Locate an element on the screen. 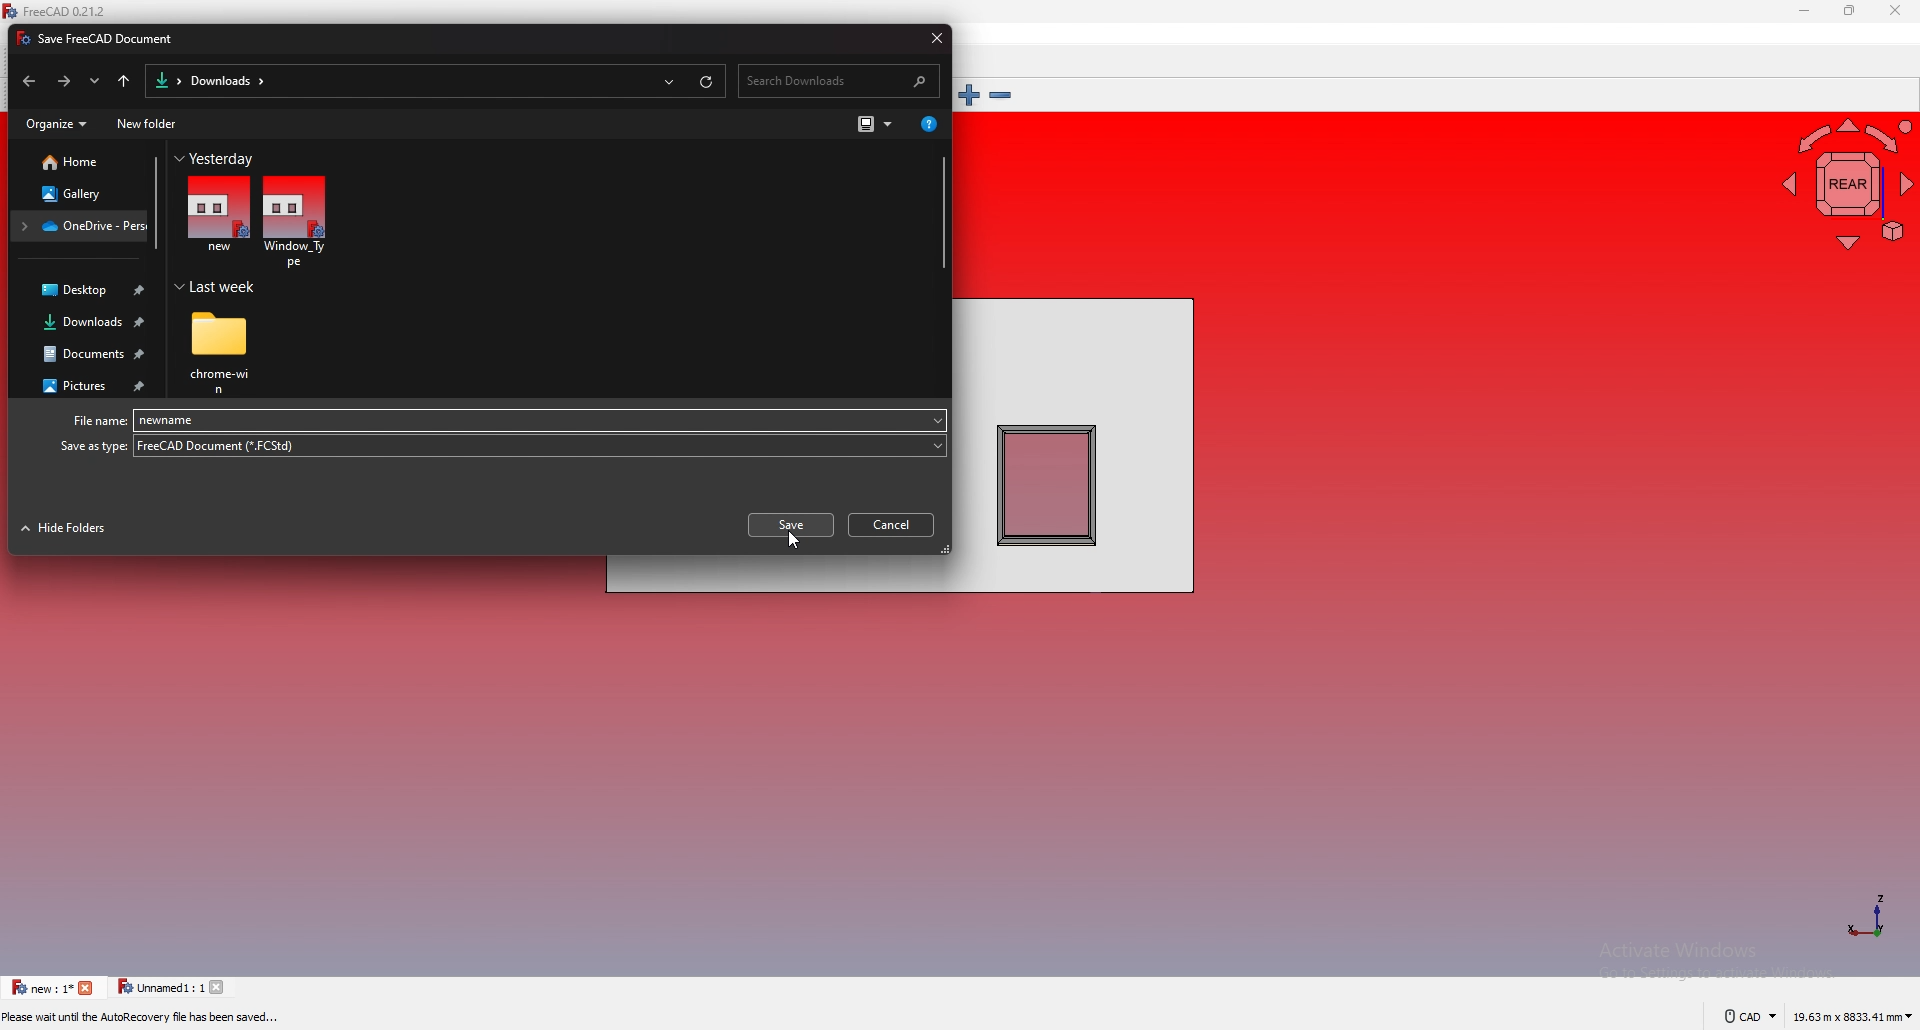 The width and height of the screenshot is (1920, 1030). File name is located at coordinates (94, 420).